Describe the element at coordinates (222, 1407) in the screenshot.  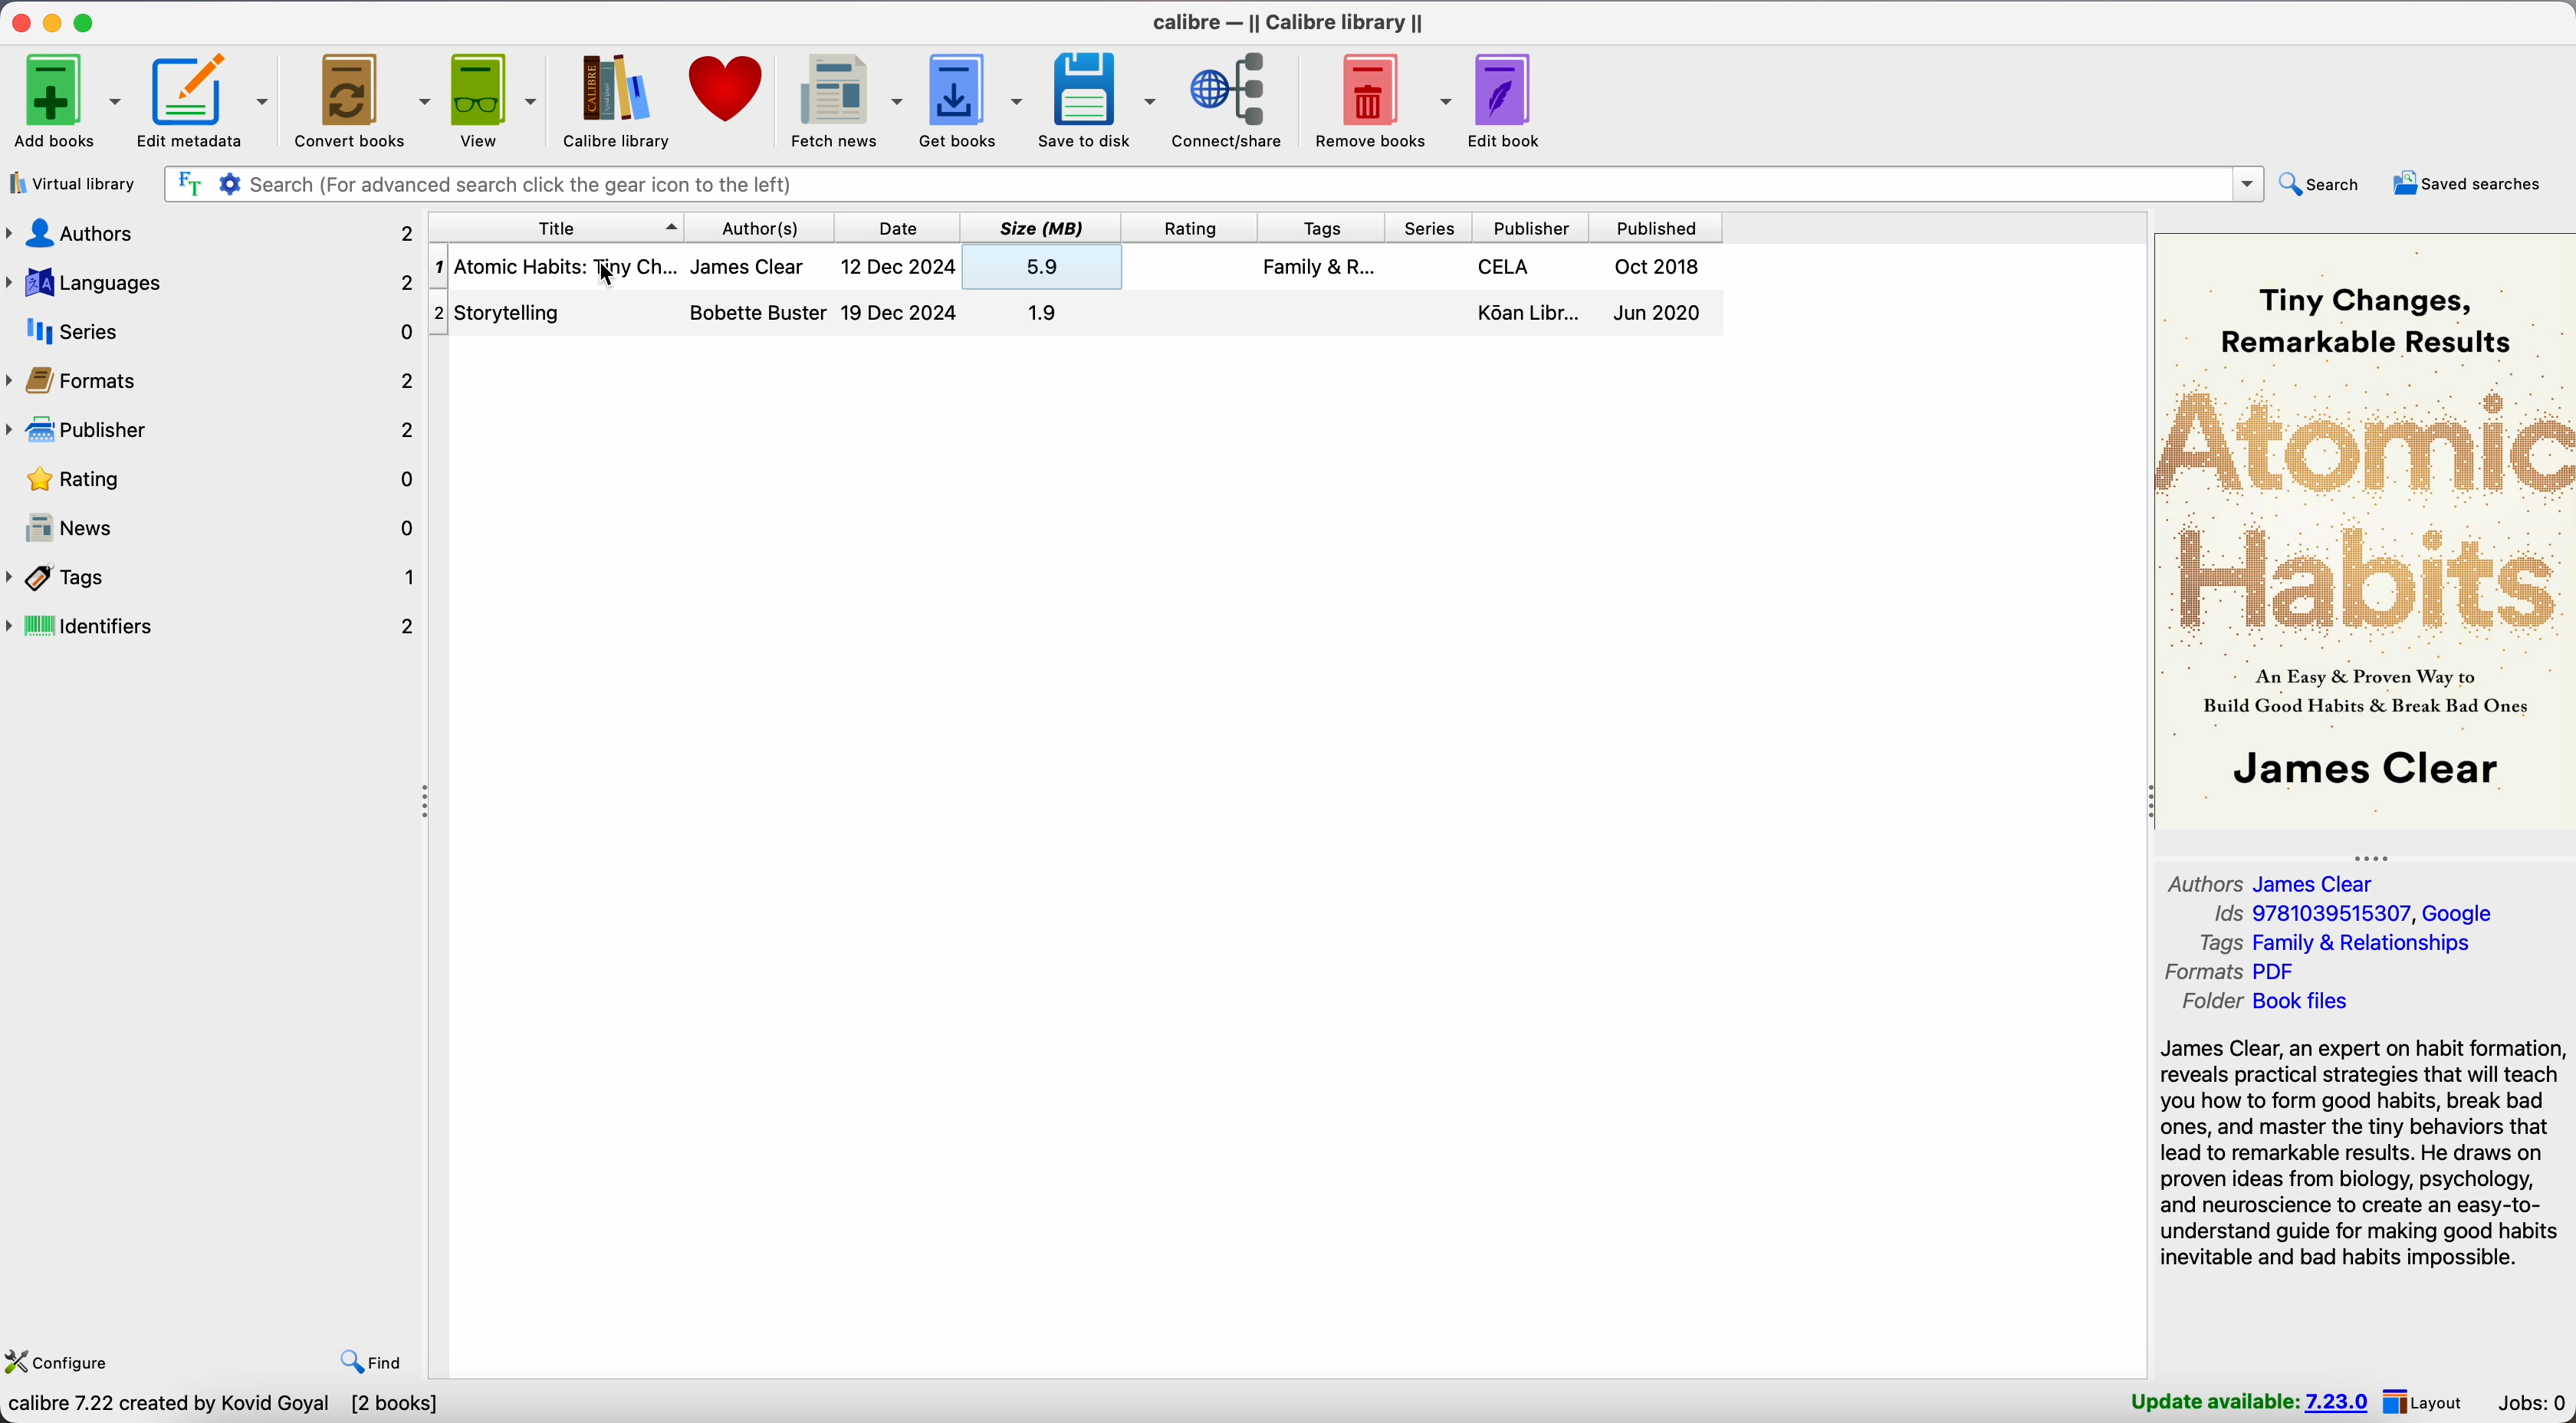
I see `Calibre 7.22 created by Kovid Goyal [2 books]` at that location.